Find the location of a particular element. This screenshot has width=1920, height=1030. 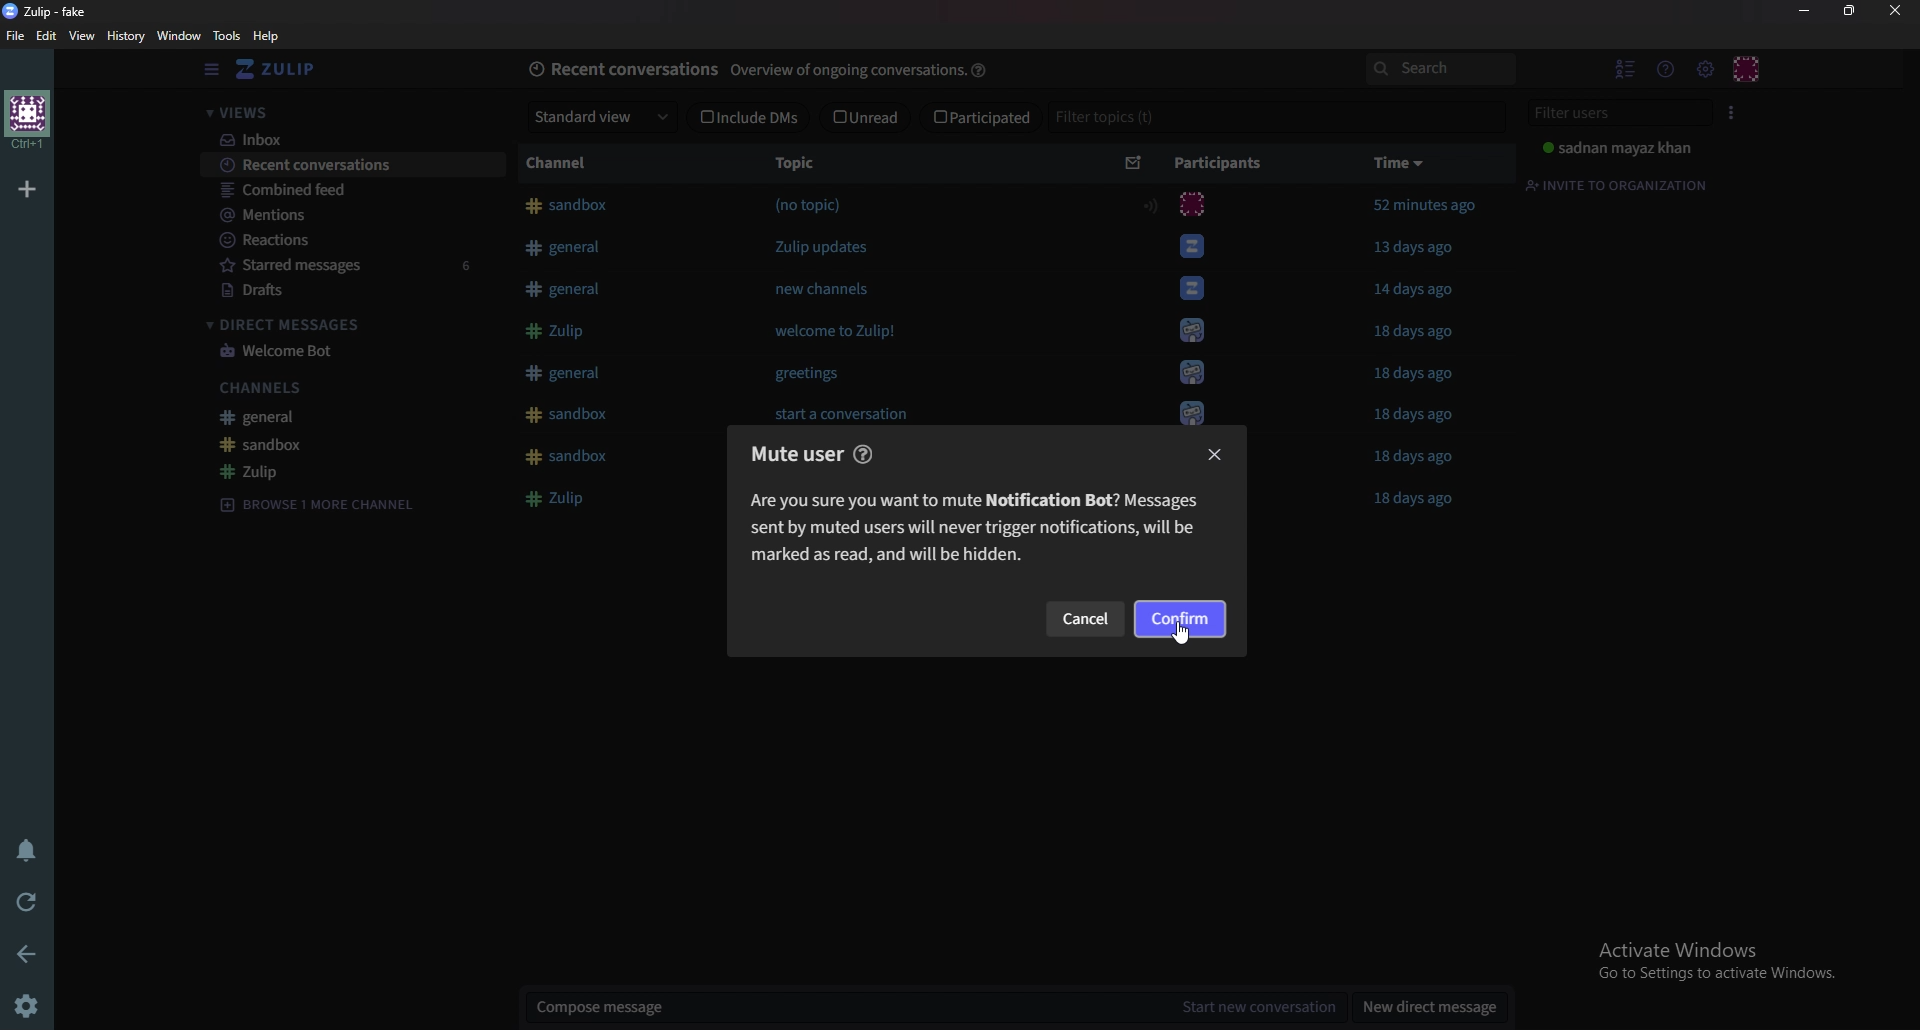

welcome to Zulip! is located at coordinates (843, 333).